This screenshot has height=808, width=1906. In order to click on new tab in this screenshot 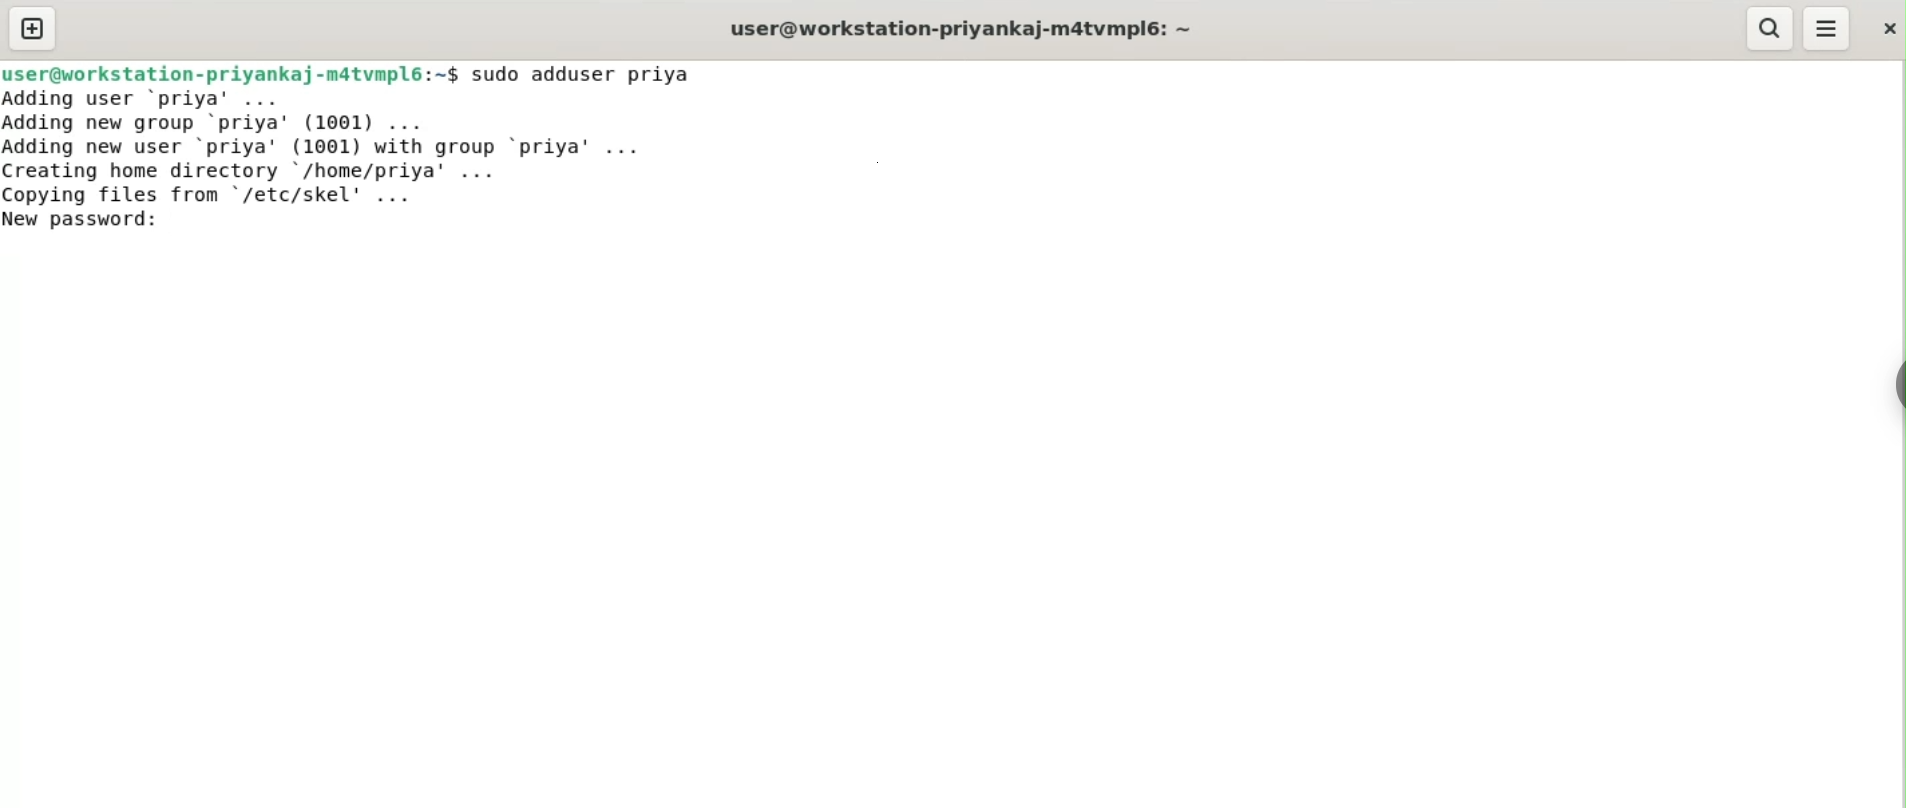, I will do `click(32, 28)`.